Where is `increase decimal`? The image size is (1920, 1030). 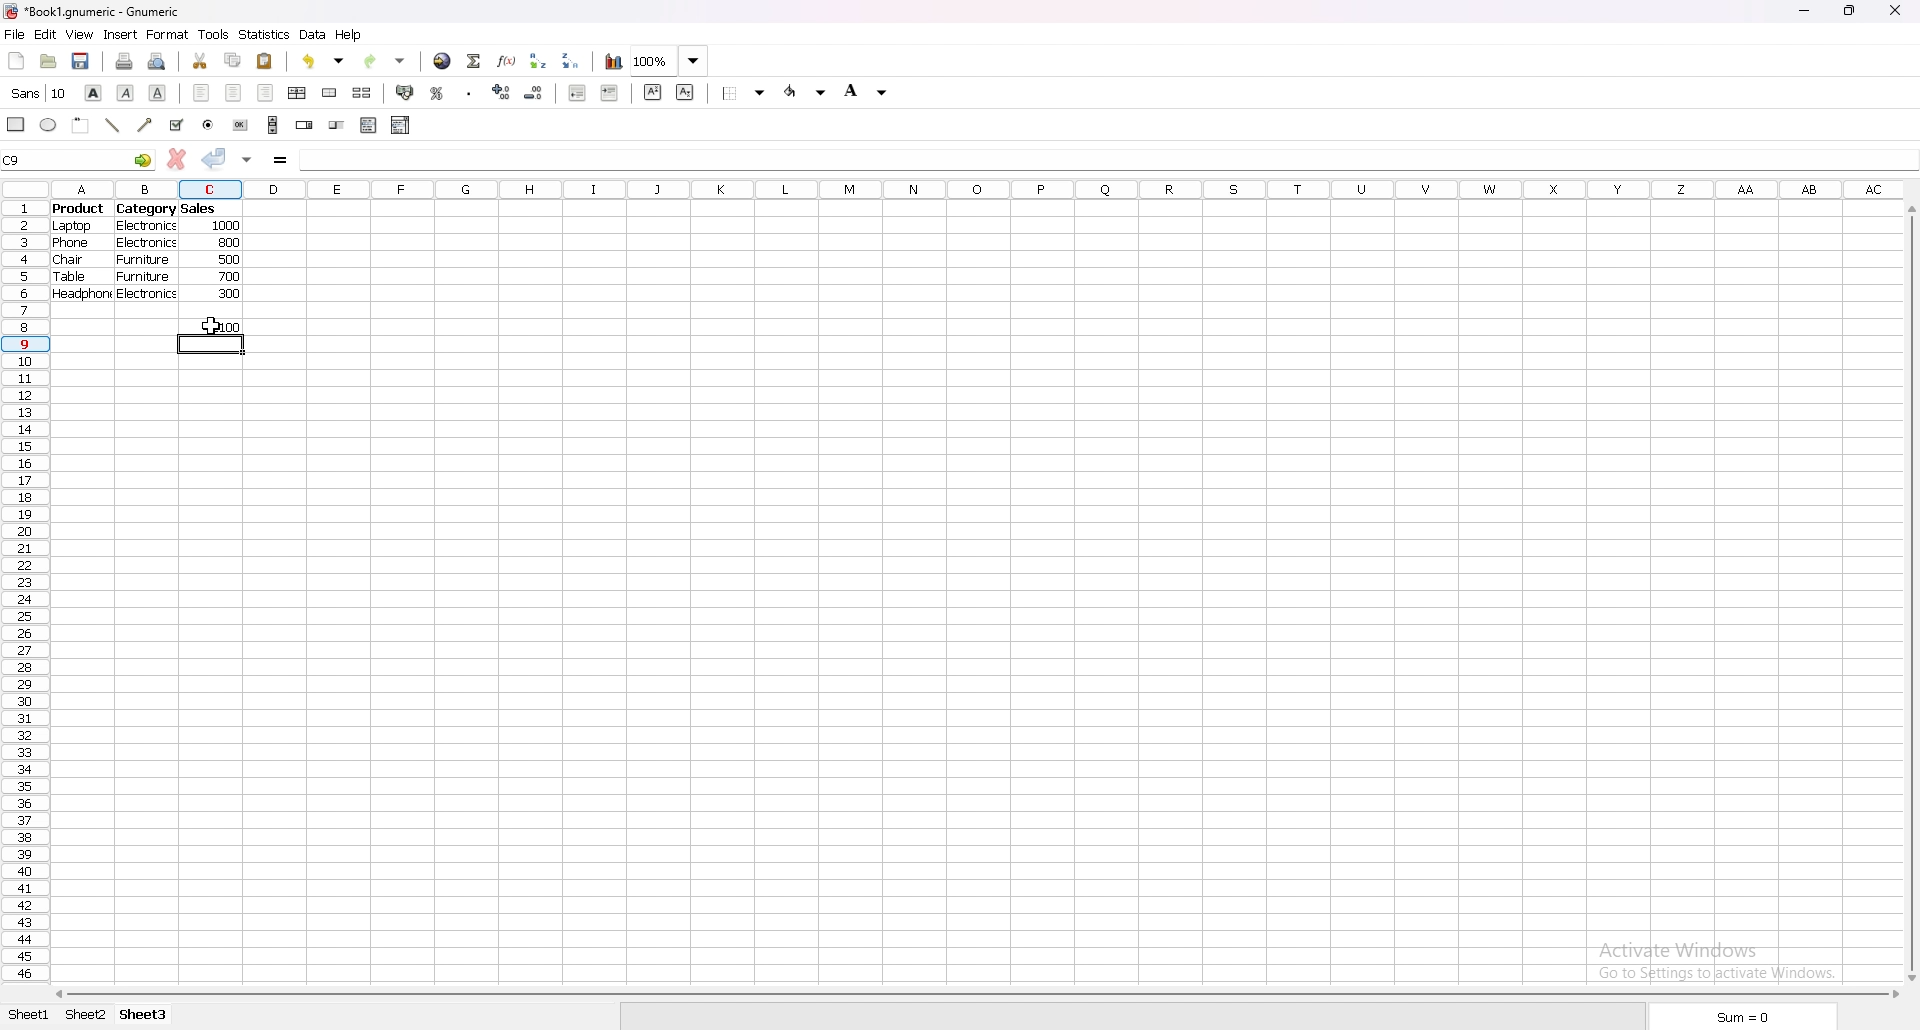 increase decimal is located at coordinates (502, 94).